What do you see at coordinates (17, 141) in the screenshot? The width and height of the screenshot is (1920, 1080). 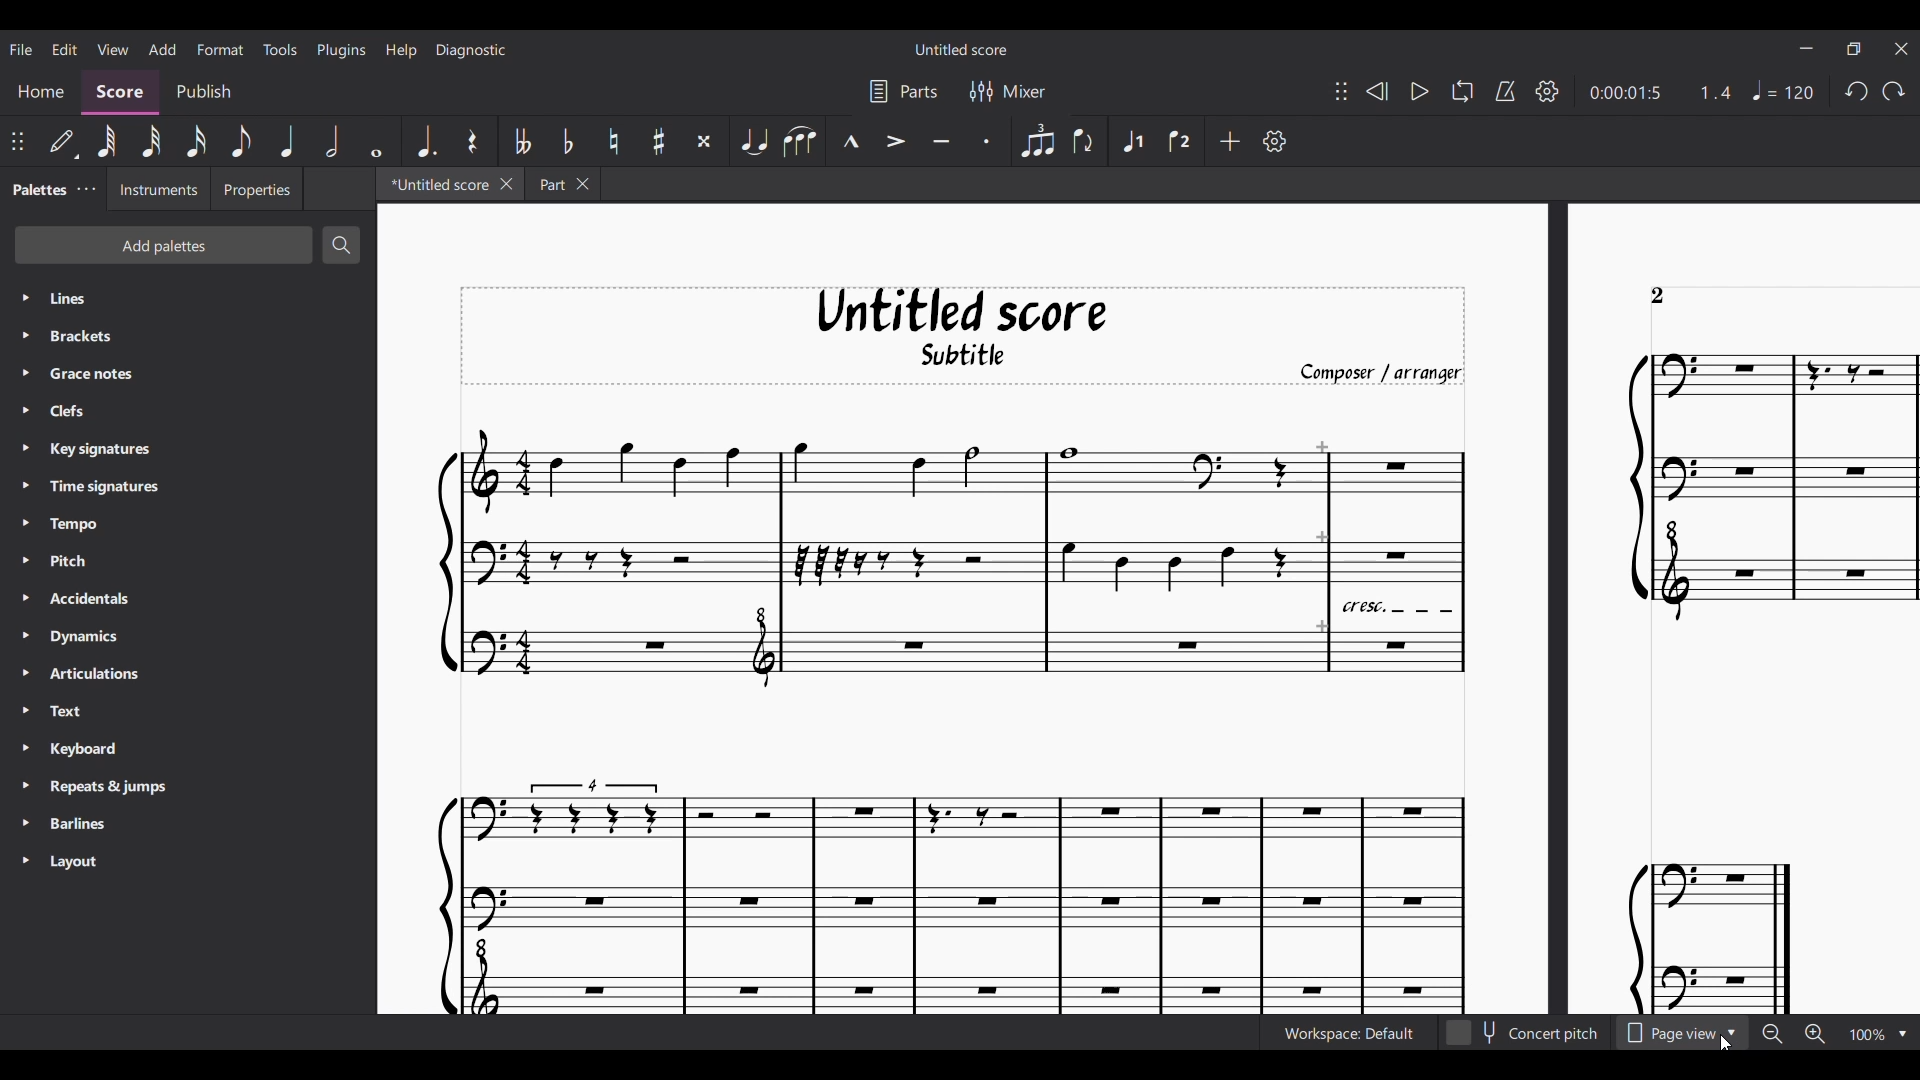 I see `Change position of toolbar attached` at bounding box center [17, 141].